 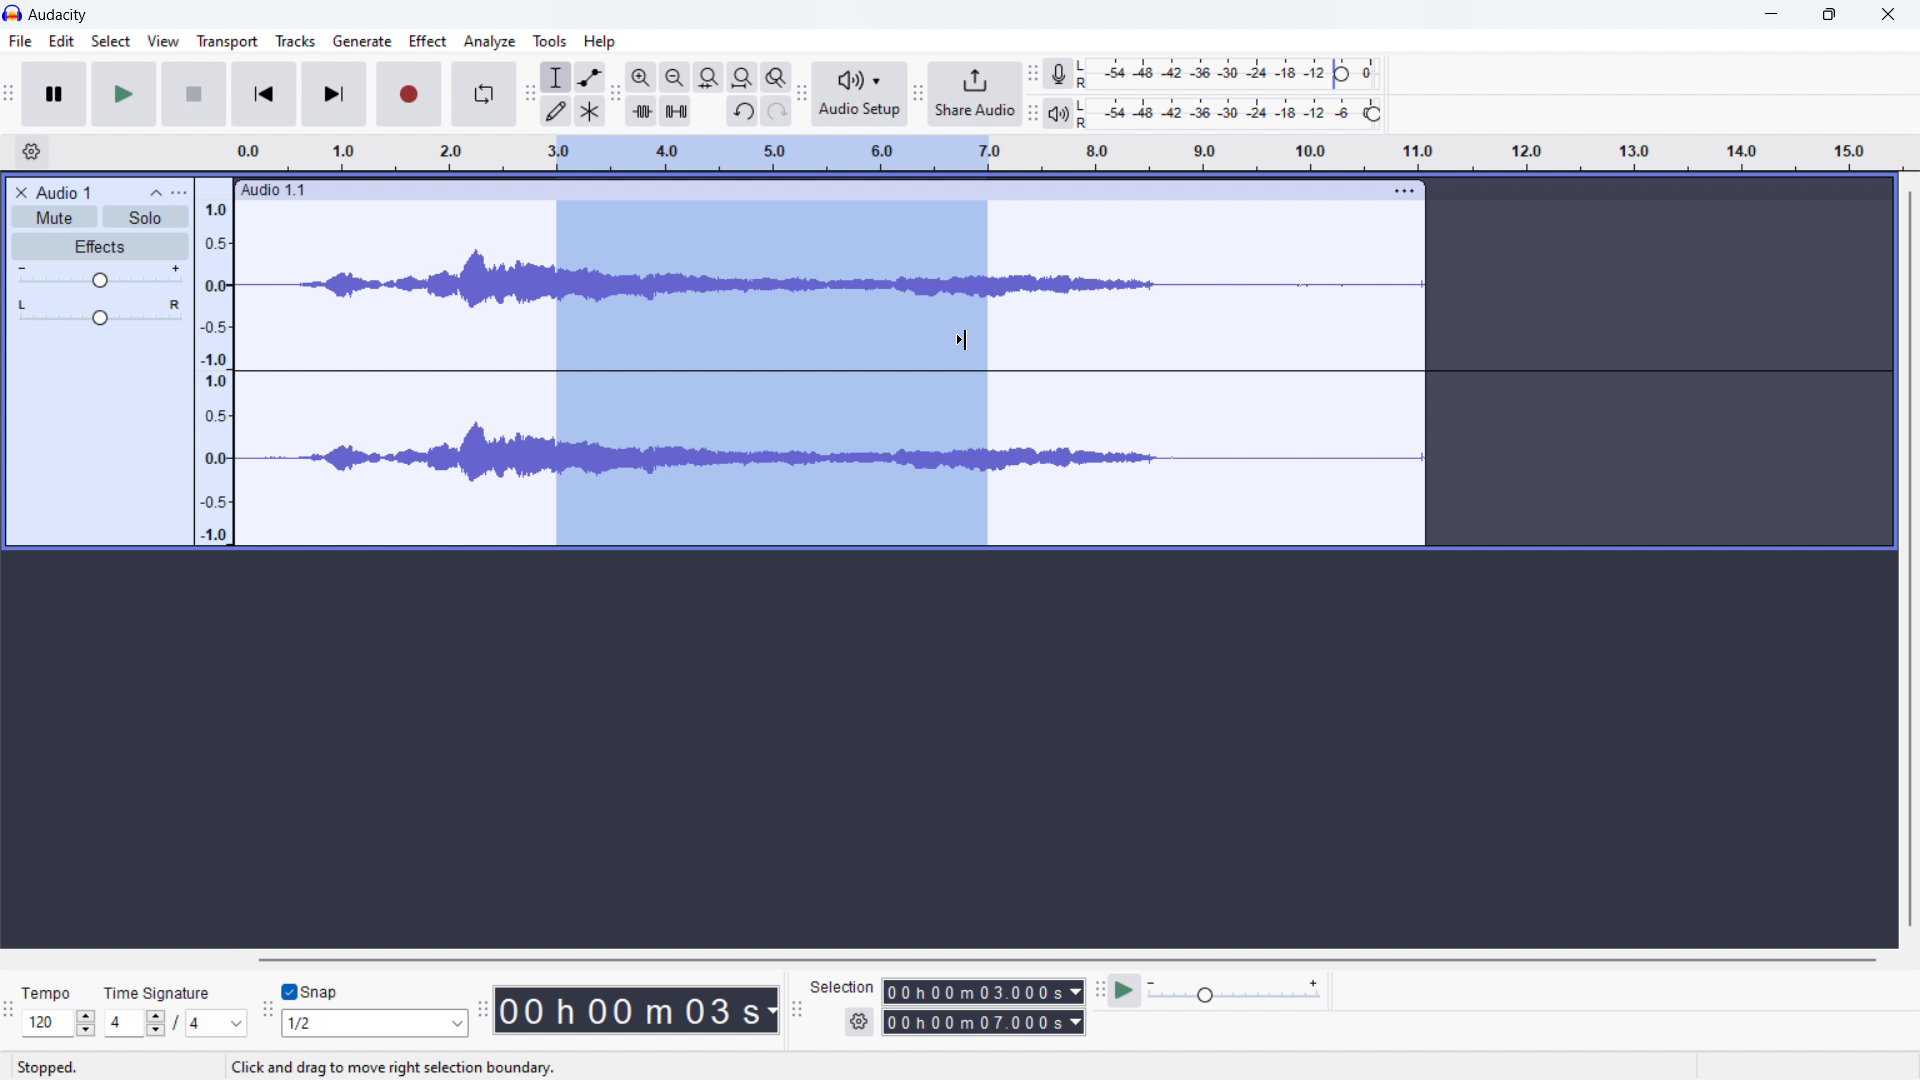 What do you see at coordinates (557, 112) in the screenshot?
I see `draw tool` at bounding box center [557, 112].